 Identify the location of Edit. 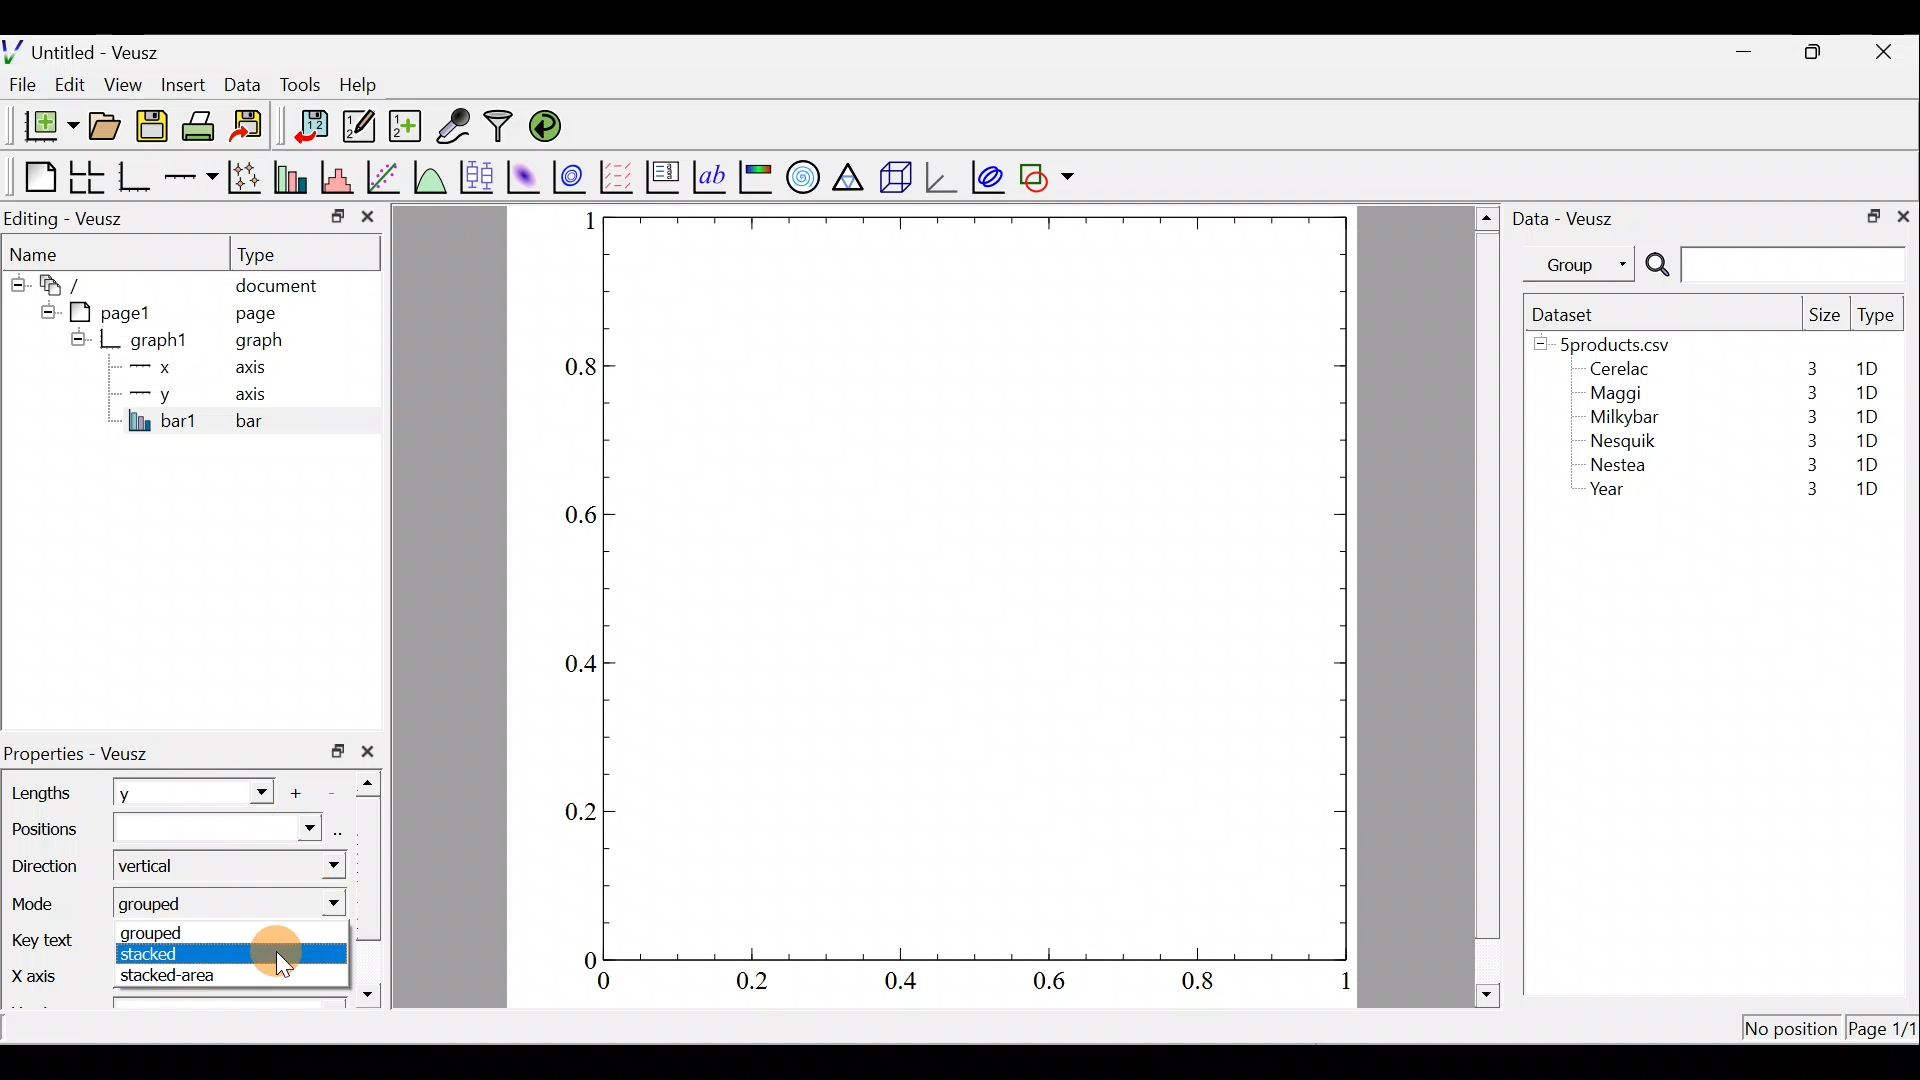
(70, 83).